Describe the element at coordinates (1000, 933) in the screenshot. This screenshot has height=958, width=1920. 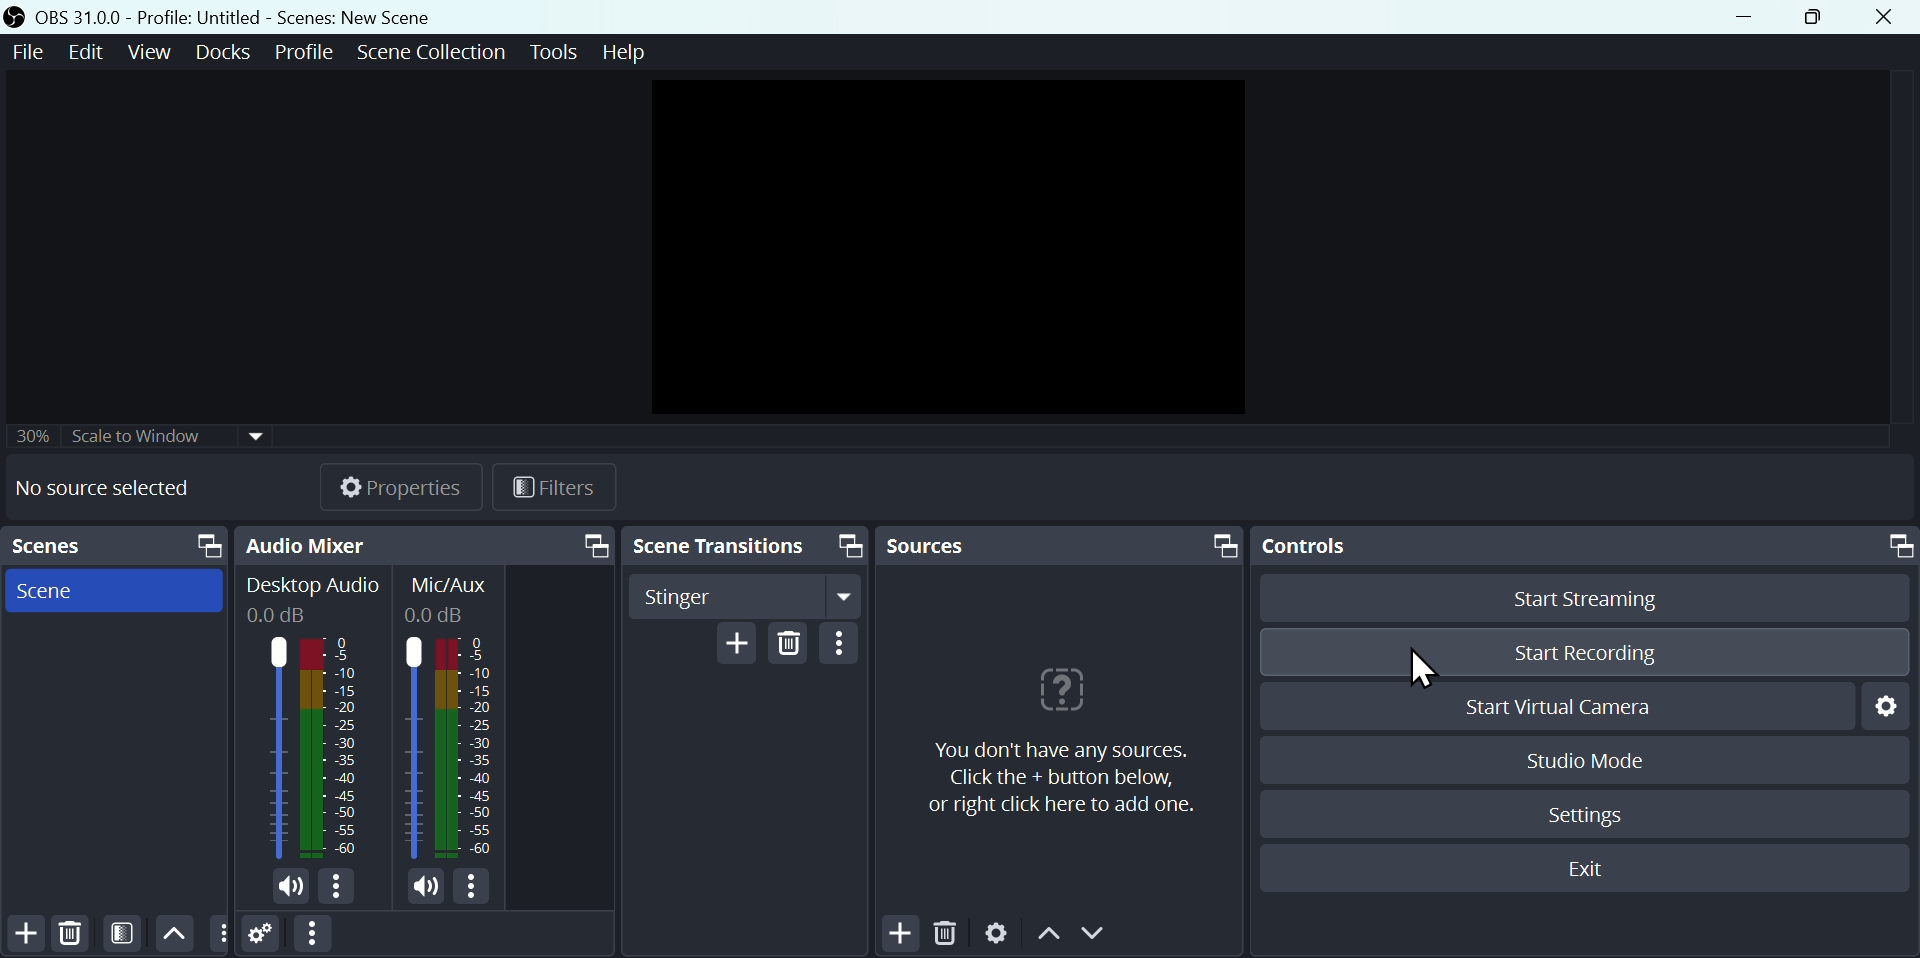
I see `Settings` at that location.